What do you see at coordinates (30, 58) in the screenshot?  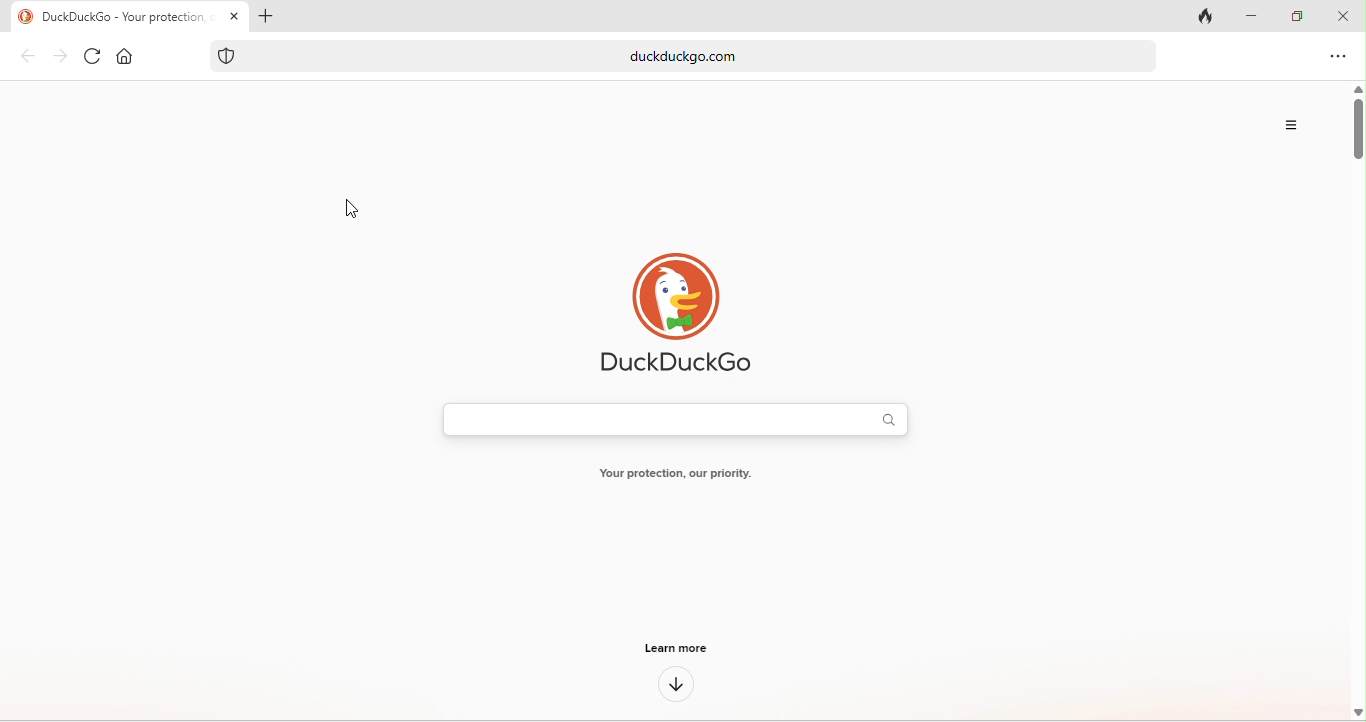 I see `back` at bounding box center [30, 58].